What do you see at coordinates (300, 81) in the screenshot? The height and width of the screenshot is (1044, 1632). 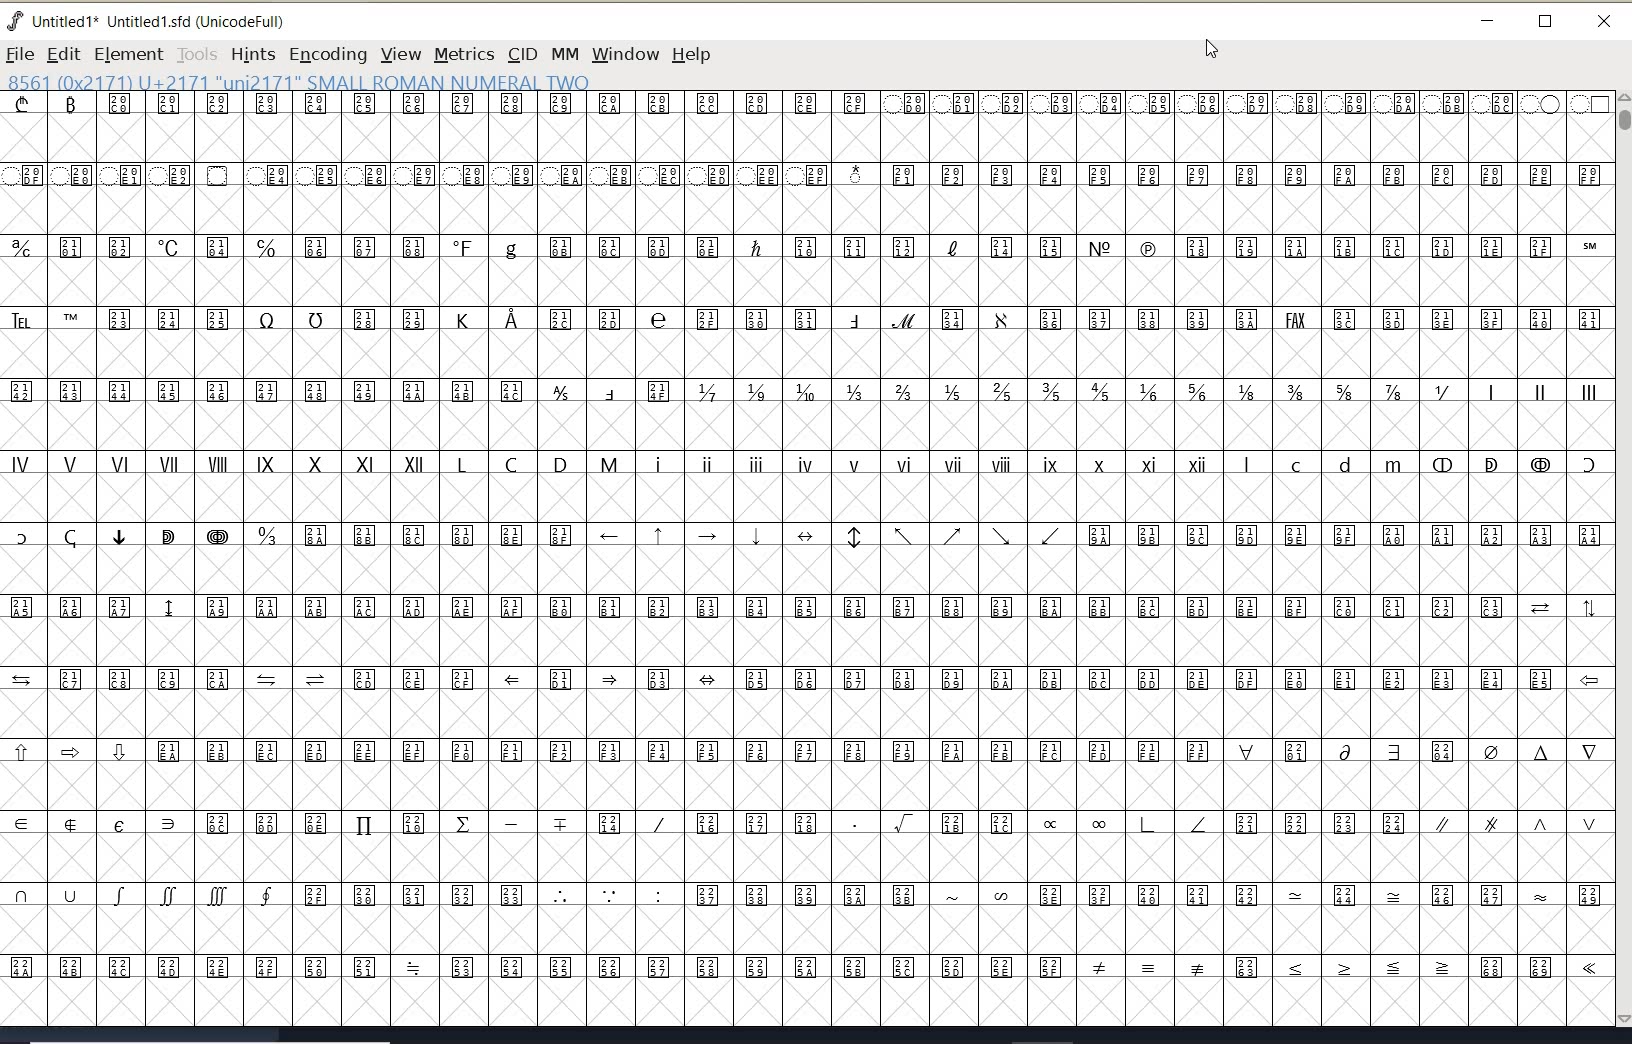 I see `8561 (0X2171) U+2171 "UNI171" SMALL ROMAN NUMERAL TWO` at bounding box center [300, 81].